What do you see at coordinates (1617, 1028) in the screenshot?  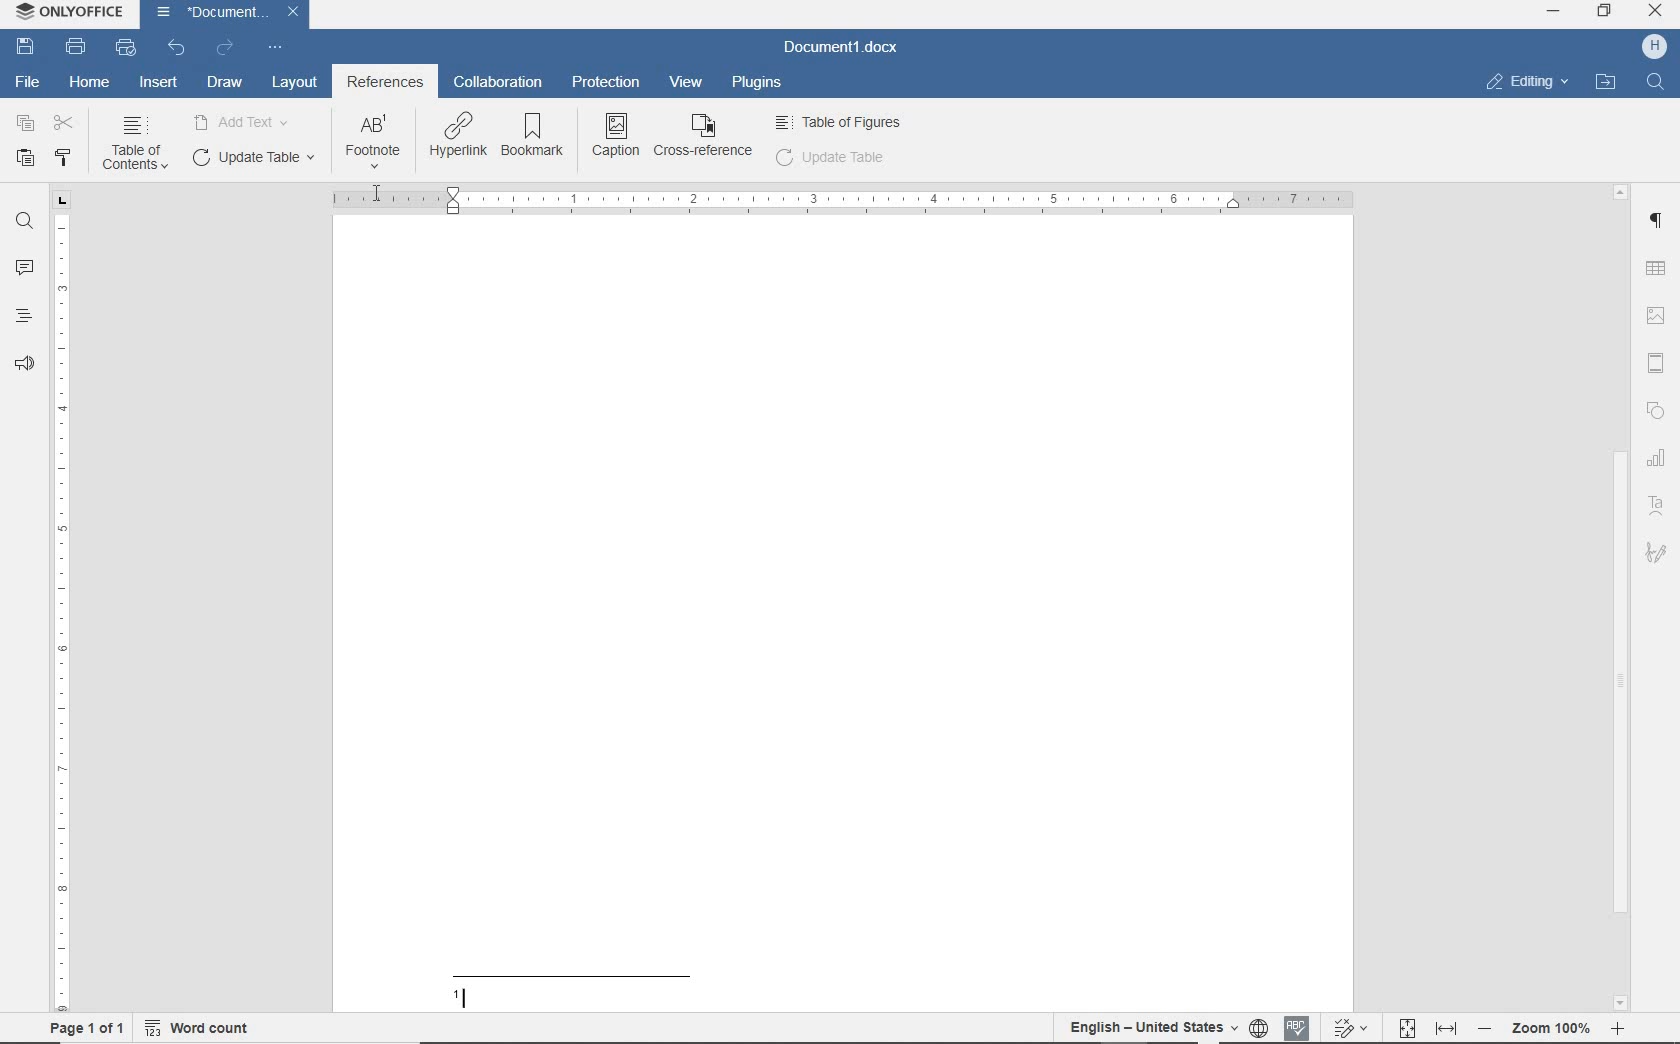 I see `zoom in` at bounding box center [1617, 1028].